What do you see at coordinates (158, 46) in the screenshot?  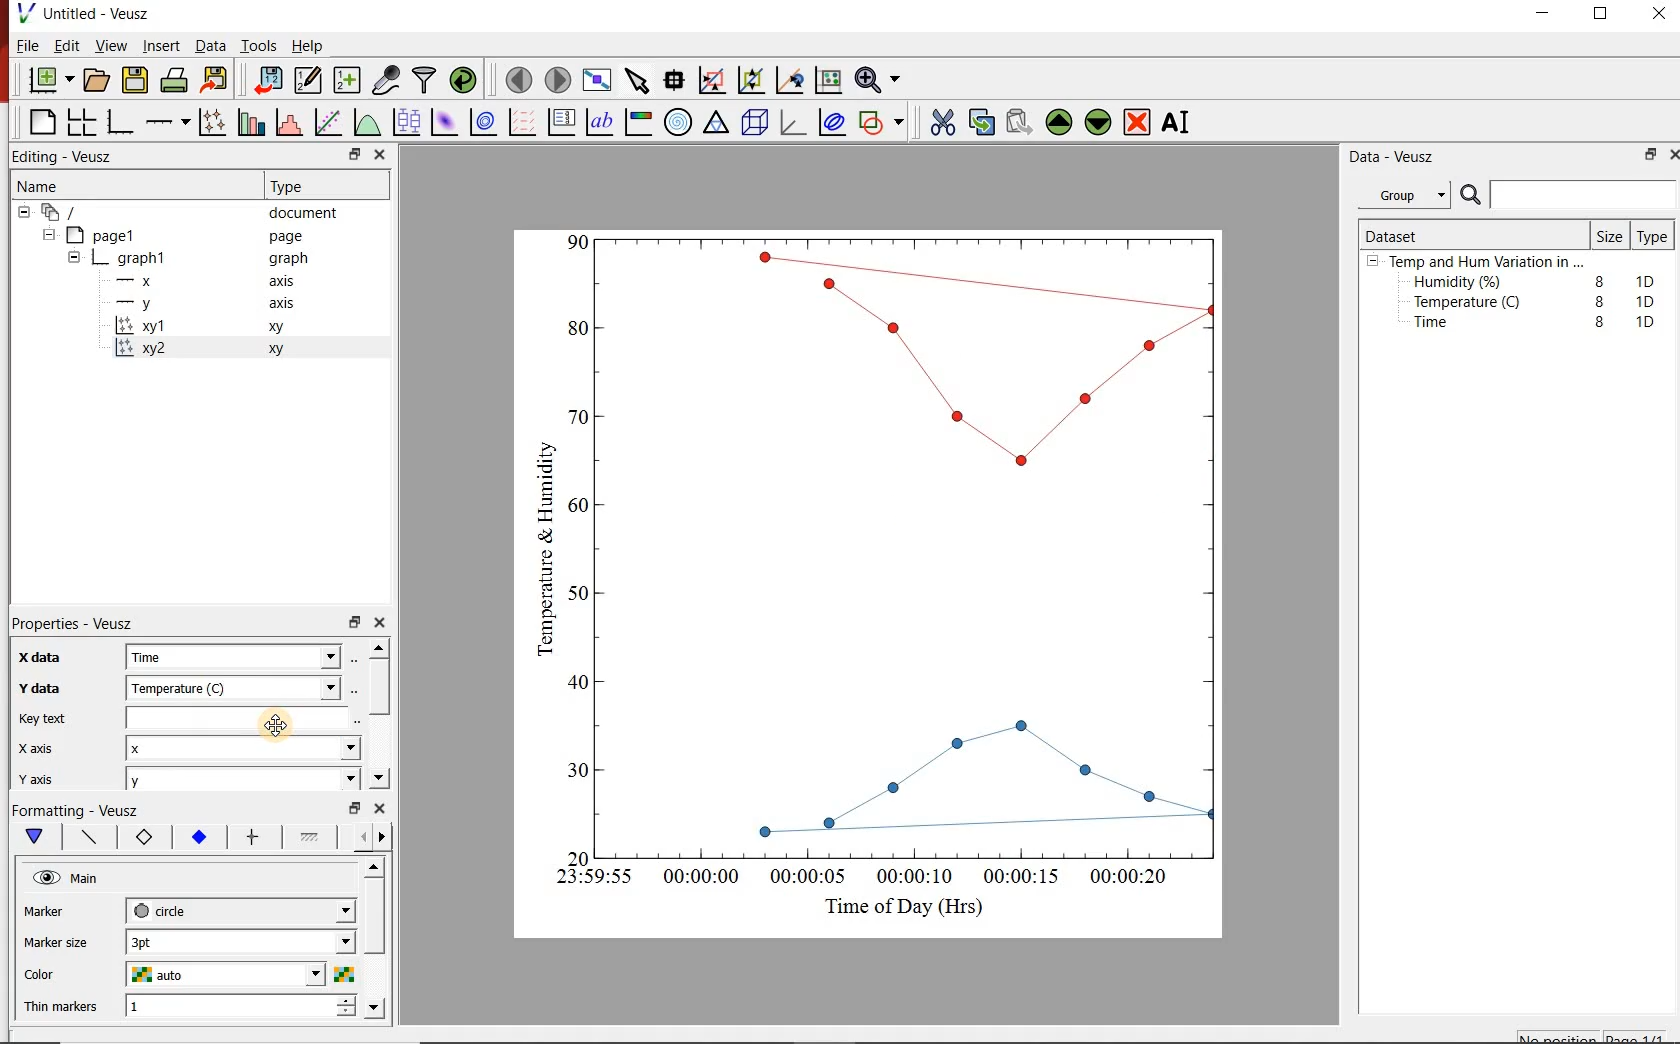 I see `Insert` at bounding box center [158, 46].